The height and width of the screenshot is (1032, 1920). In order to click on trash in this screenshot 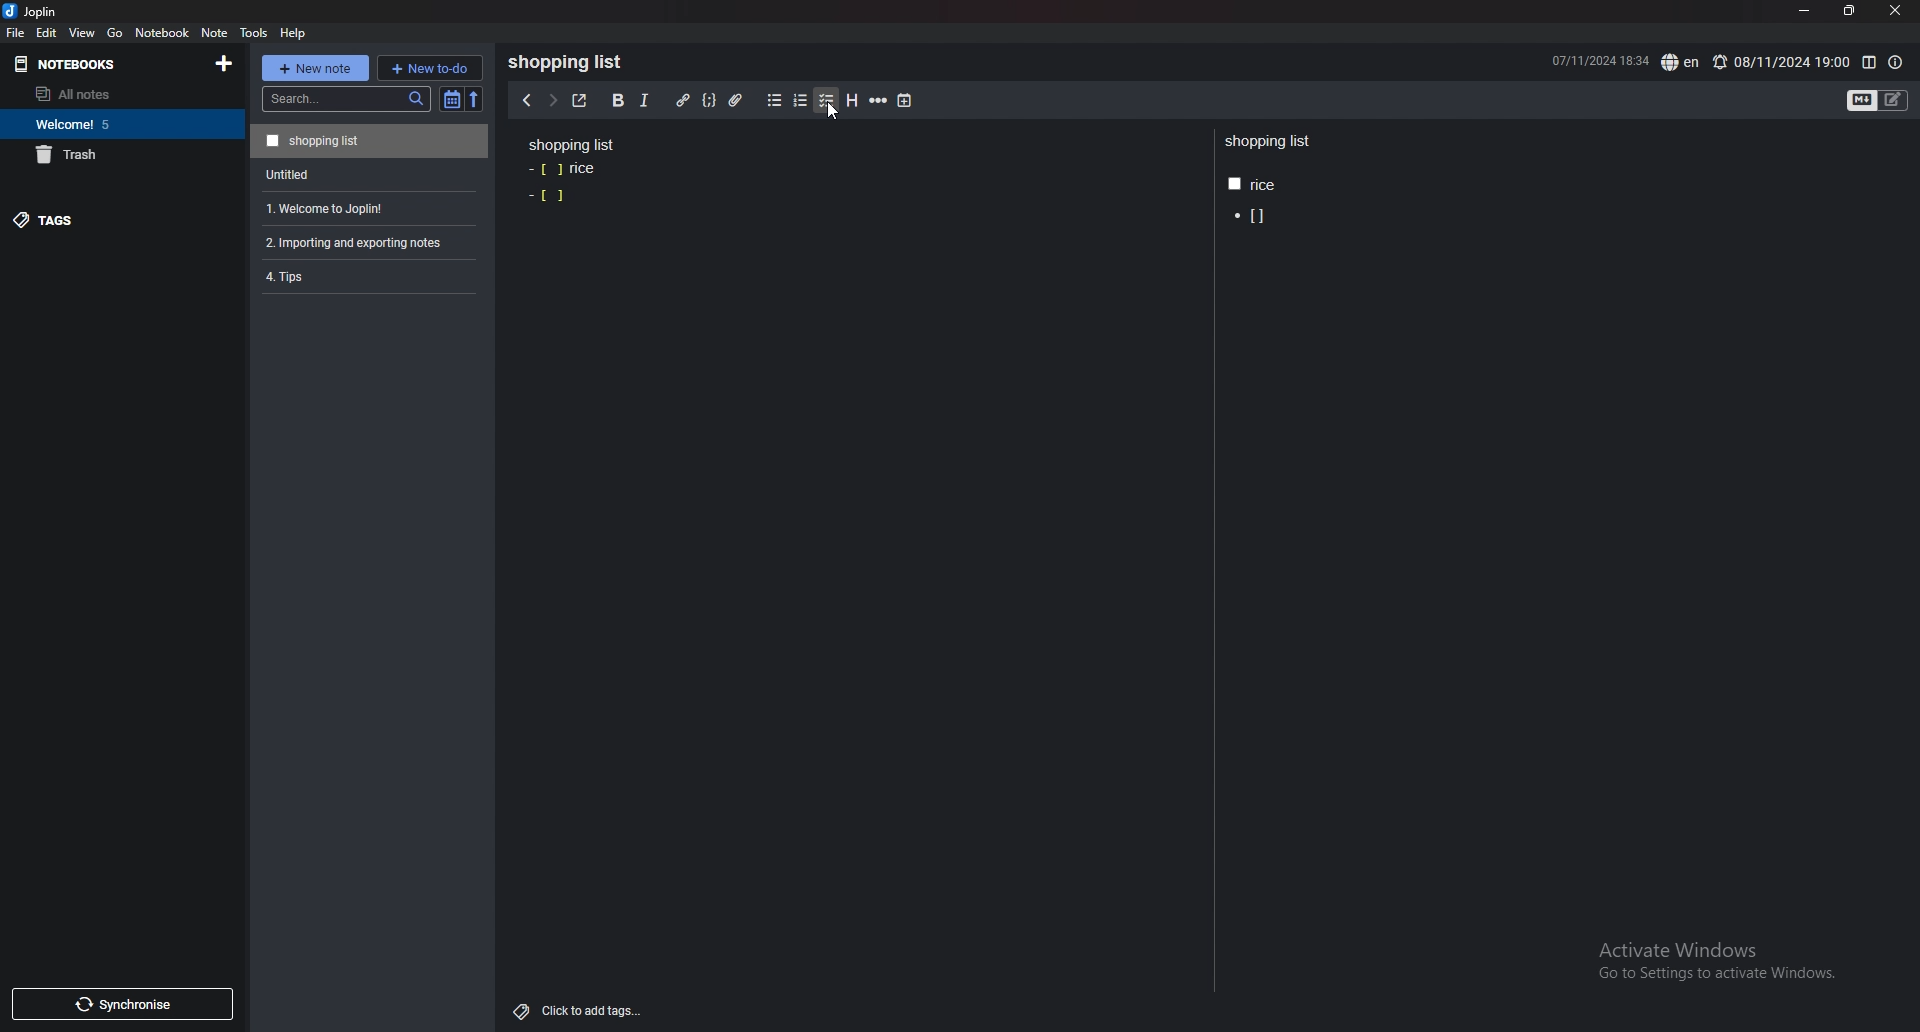, I will do `click(118, 154)`.